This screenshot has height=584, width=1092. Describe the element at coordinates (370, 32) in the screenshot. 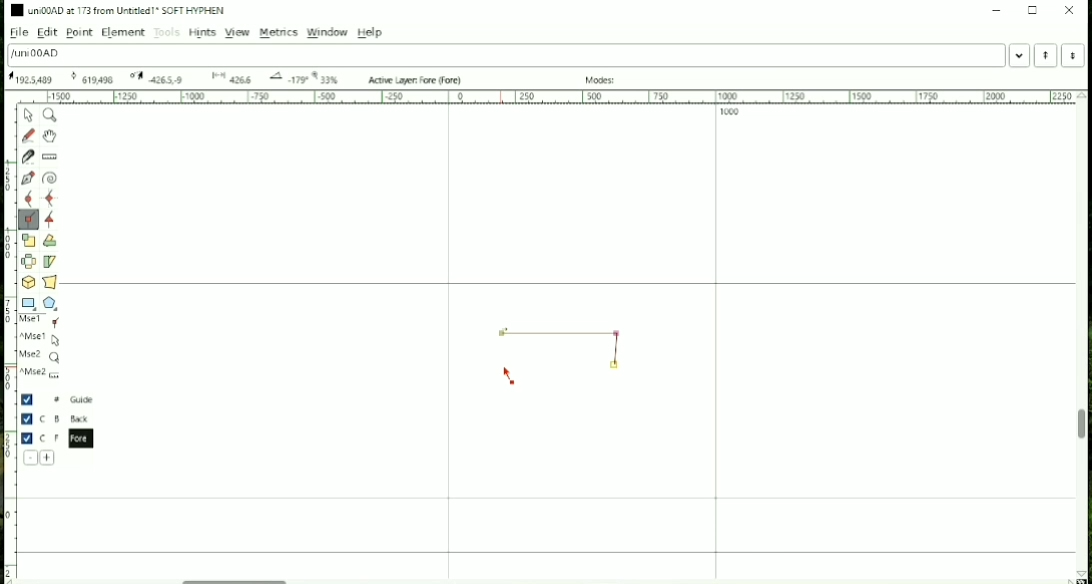

I see `Help` at that location.